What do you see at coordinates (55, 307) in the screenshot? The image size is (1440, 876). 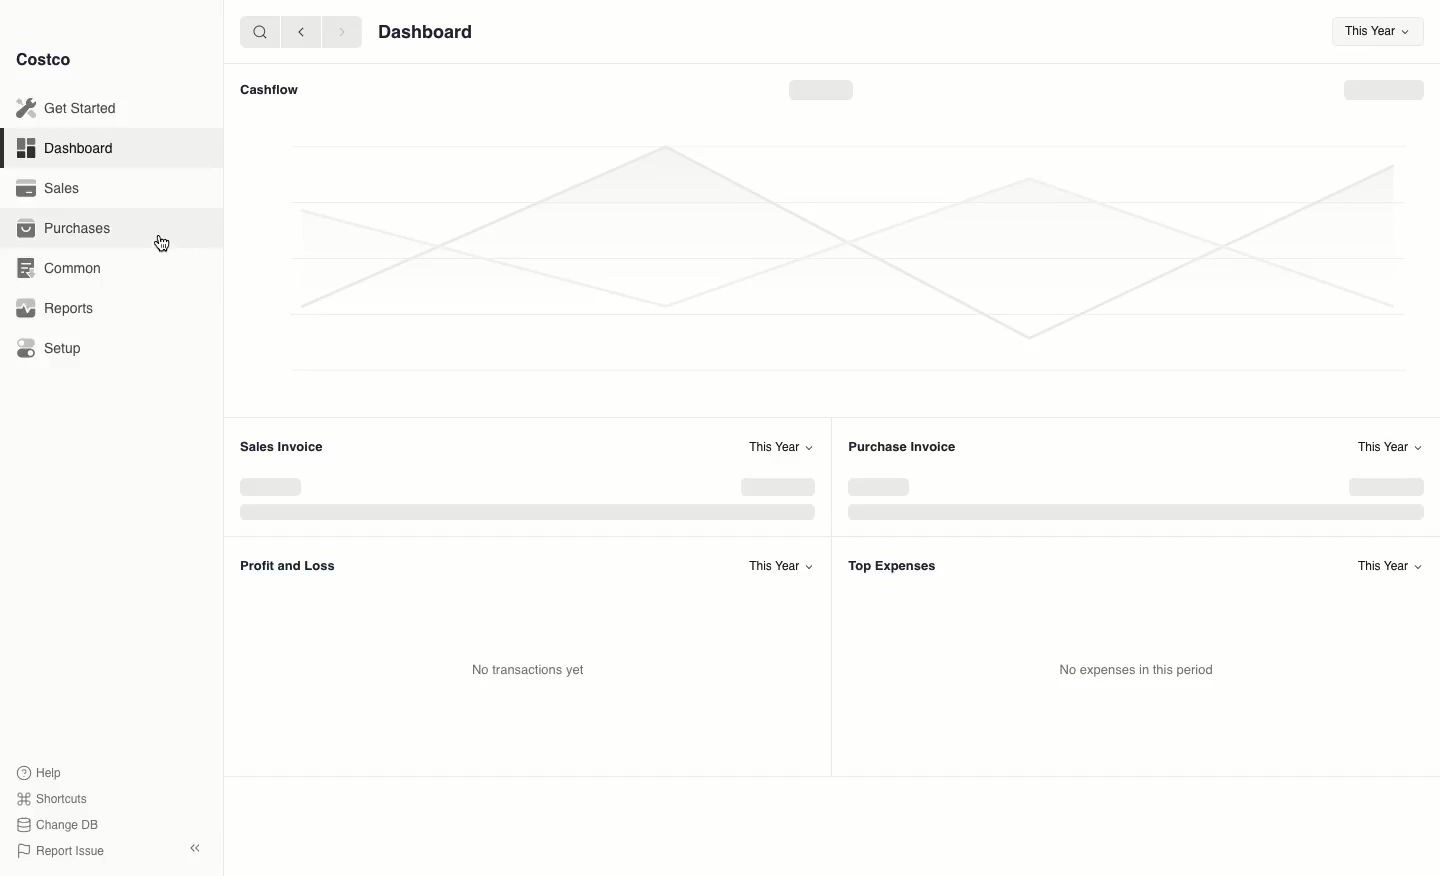 I see `Reports` at bounding box center [55, 307].